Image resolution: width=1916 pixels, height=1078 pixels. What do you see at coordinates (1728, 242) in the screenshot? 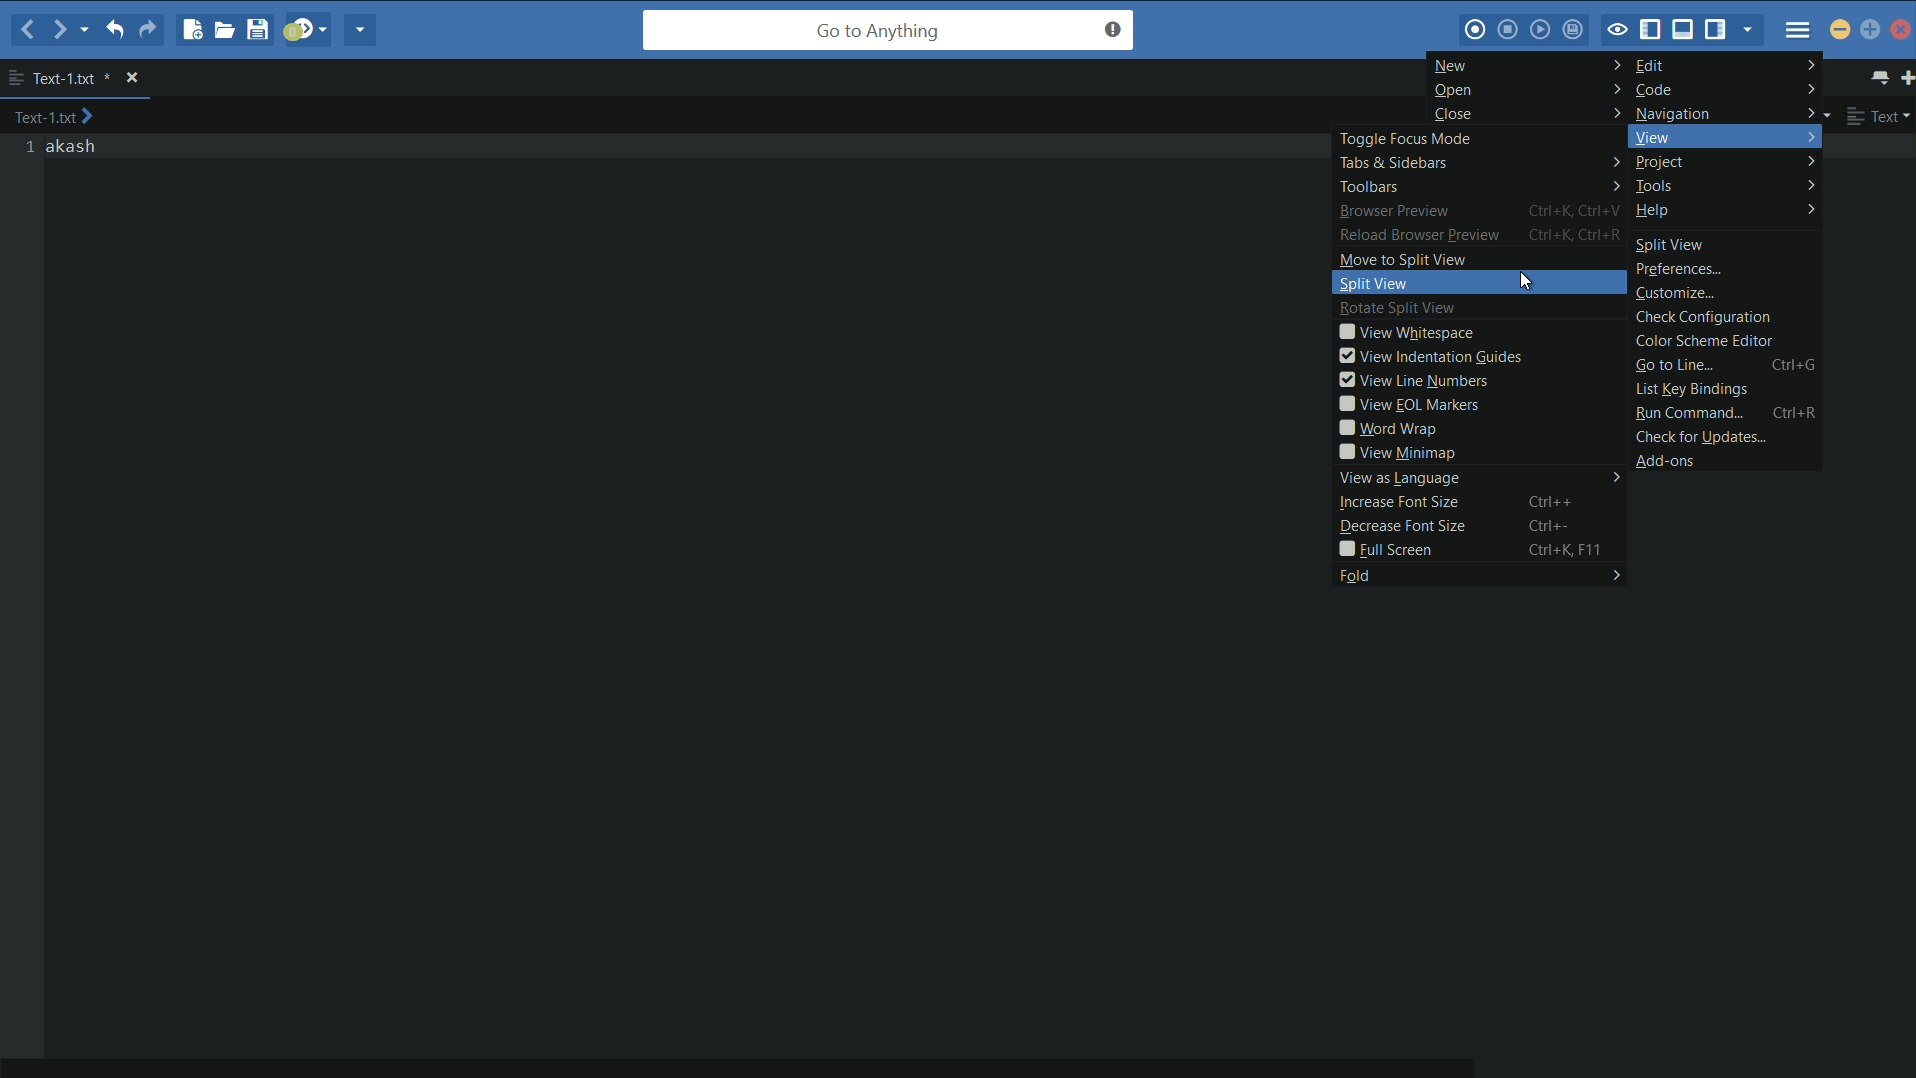
I see `split view` at bounding box center [1728, 242].